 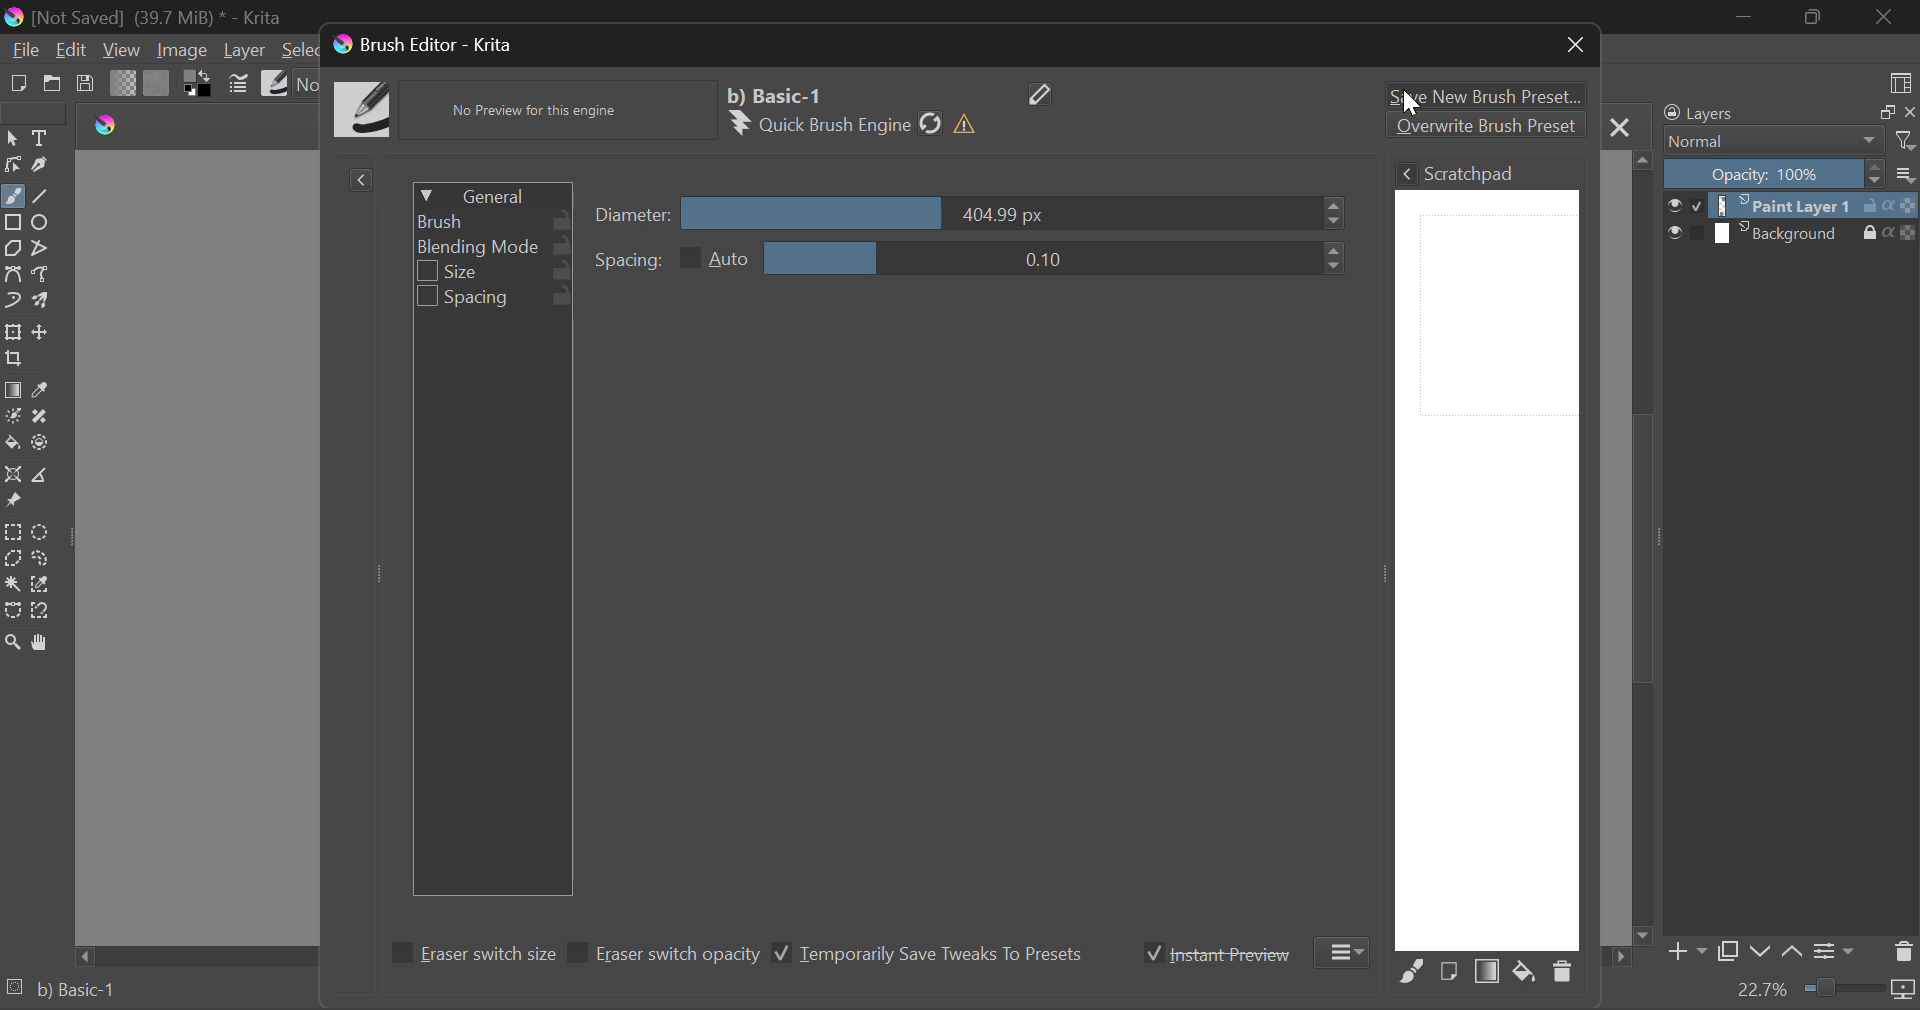 What do you see at coordinates (245, 52) in the screenshot?
I see `Layer` at bounding box center [245, 52].